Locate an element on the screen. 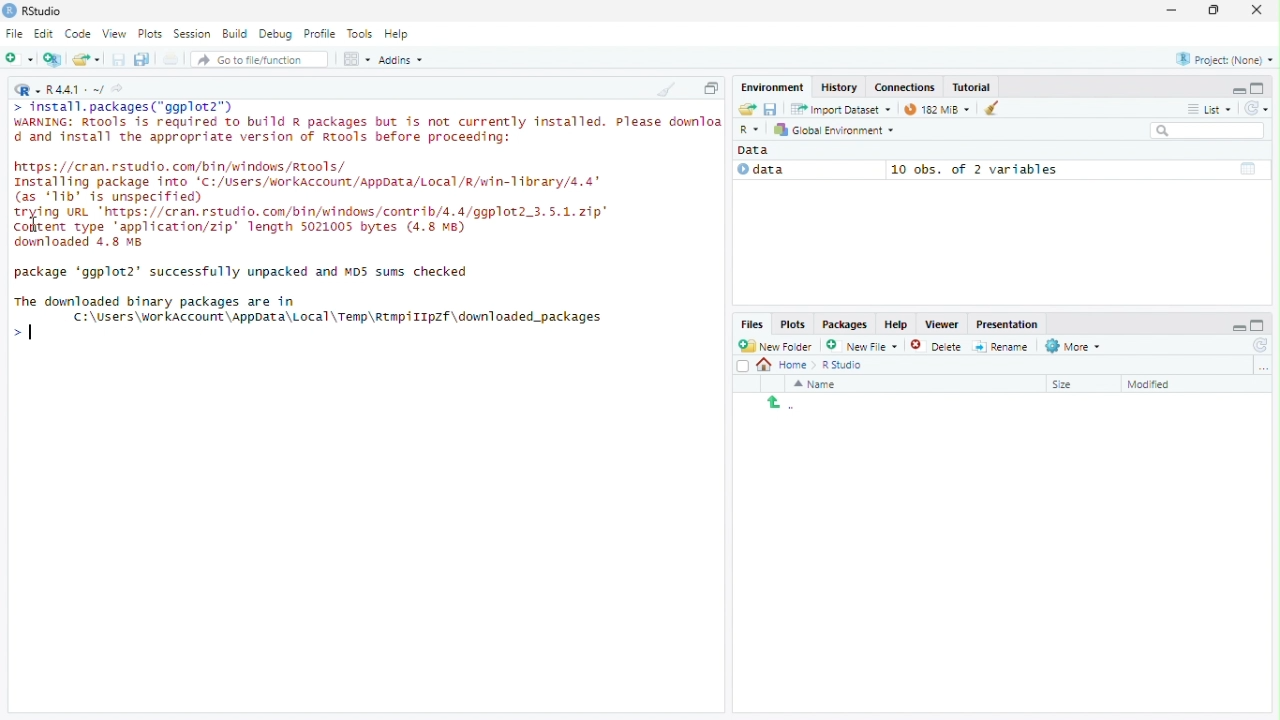 The width and height of the screenshot is (1280, 720). Sort by size is located at coordinates (1077, 383).